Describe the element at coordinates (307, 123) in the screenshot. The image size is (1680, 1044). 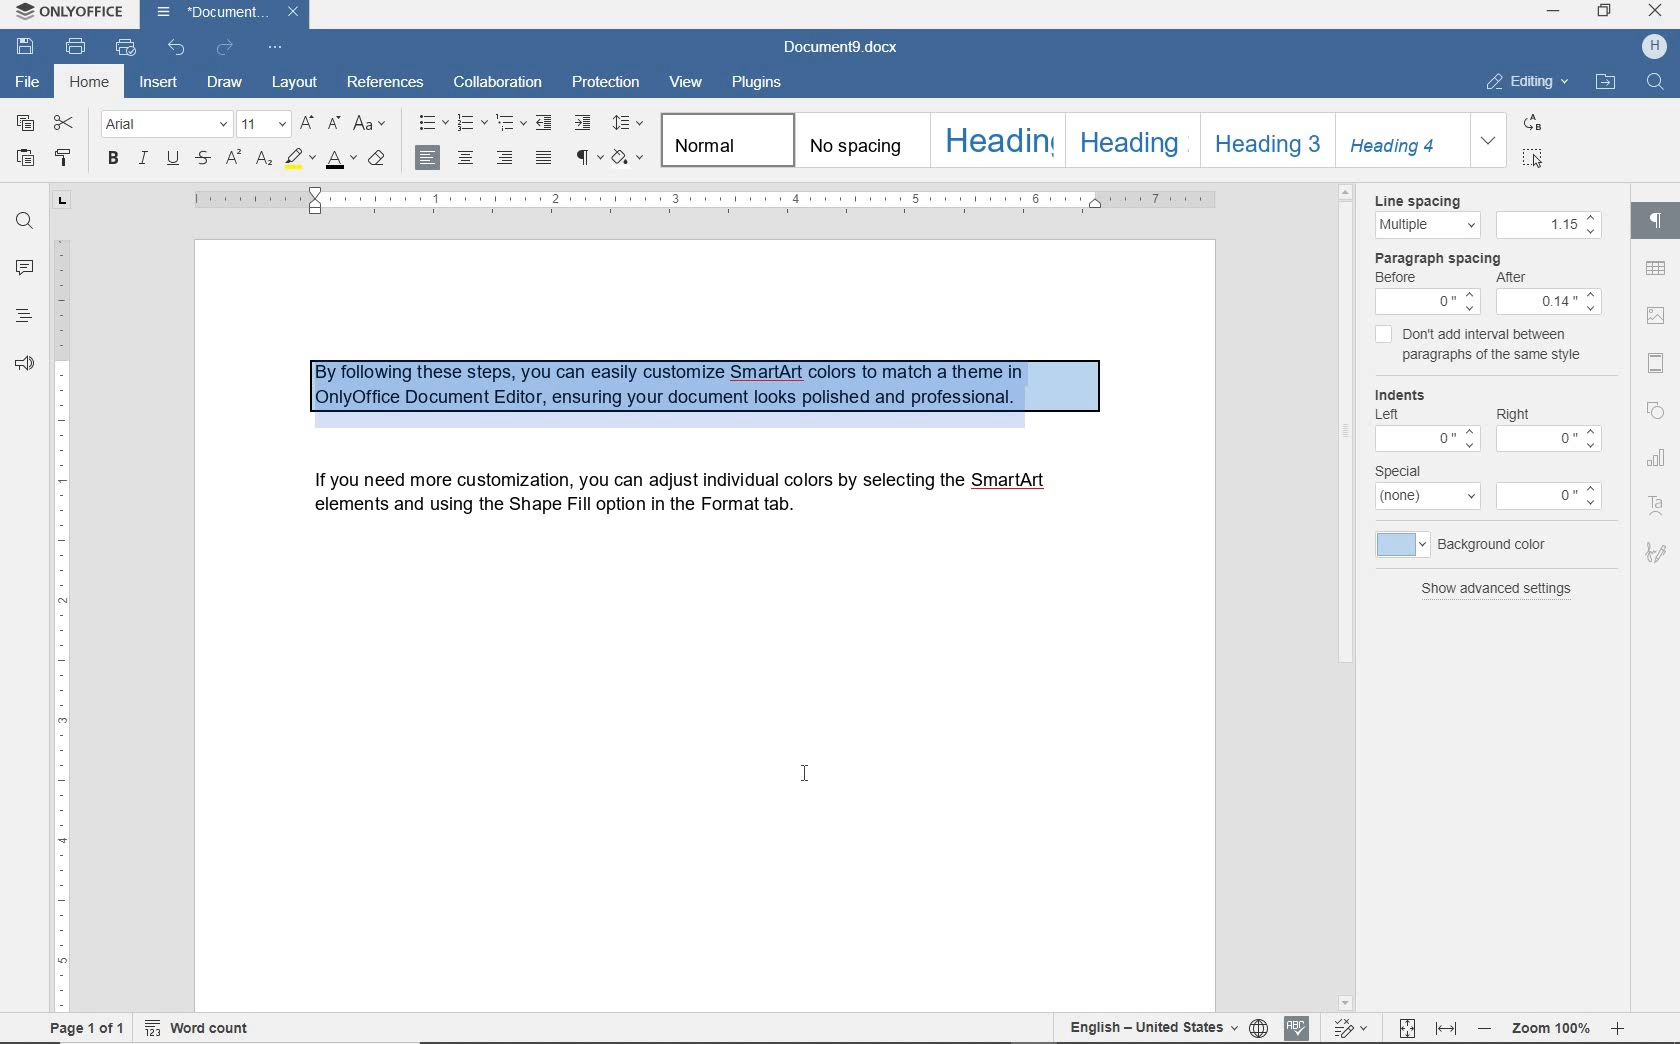
I see `increment font size` at that location.